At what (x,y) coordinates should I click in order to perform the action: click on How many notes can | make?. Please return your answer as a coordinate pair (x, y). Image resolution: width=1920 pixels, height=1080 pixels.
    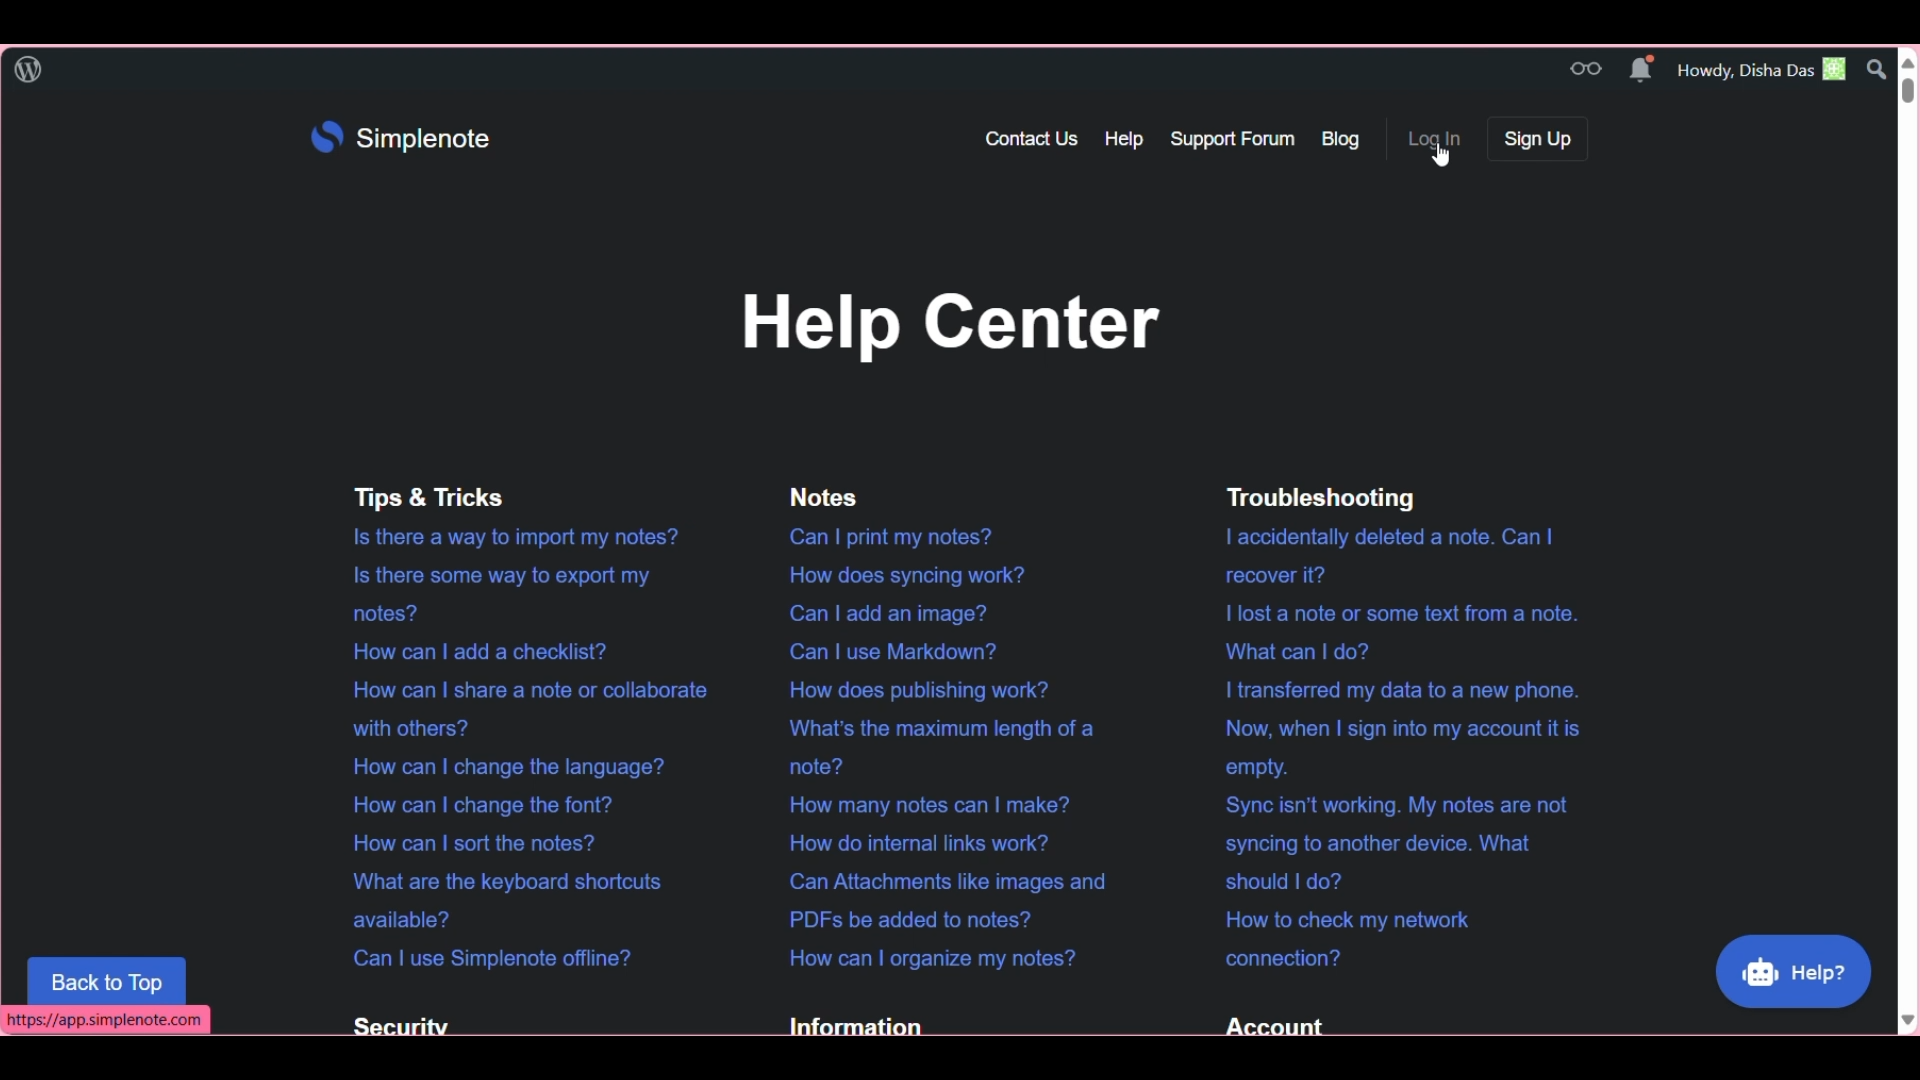
    Looking at the image, I should click on (916, 804).